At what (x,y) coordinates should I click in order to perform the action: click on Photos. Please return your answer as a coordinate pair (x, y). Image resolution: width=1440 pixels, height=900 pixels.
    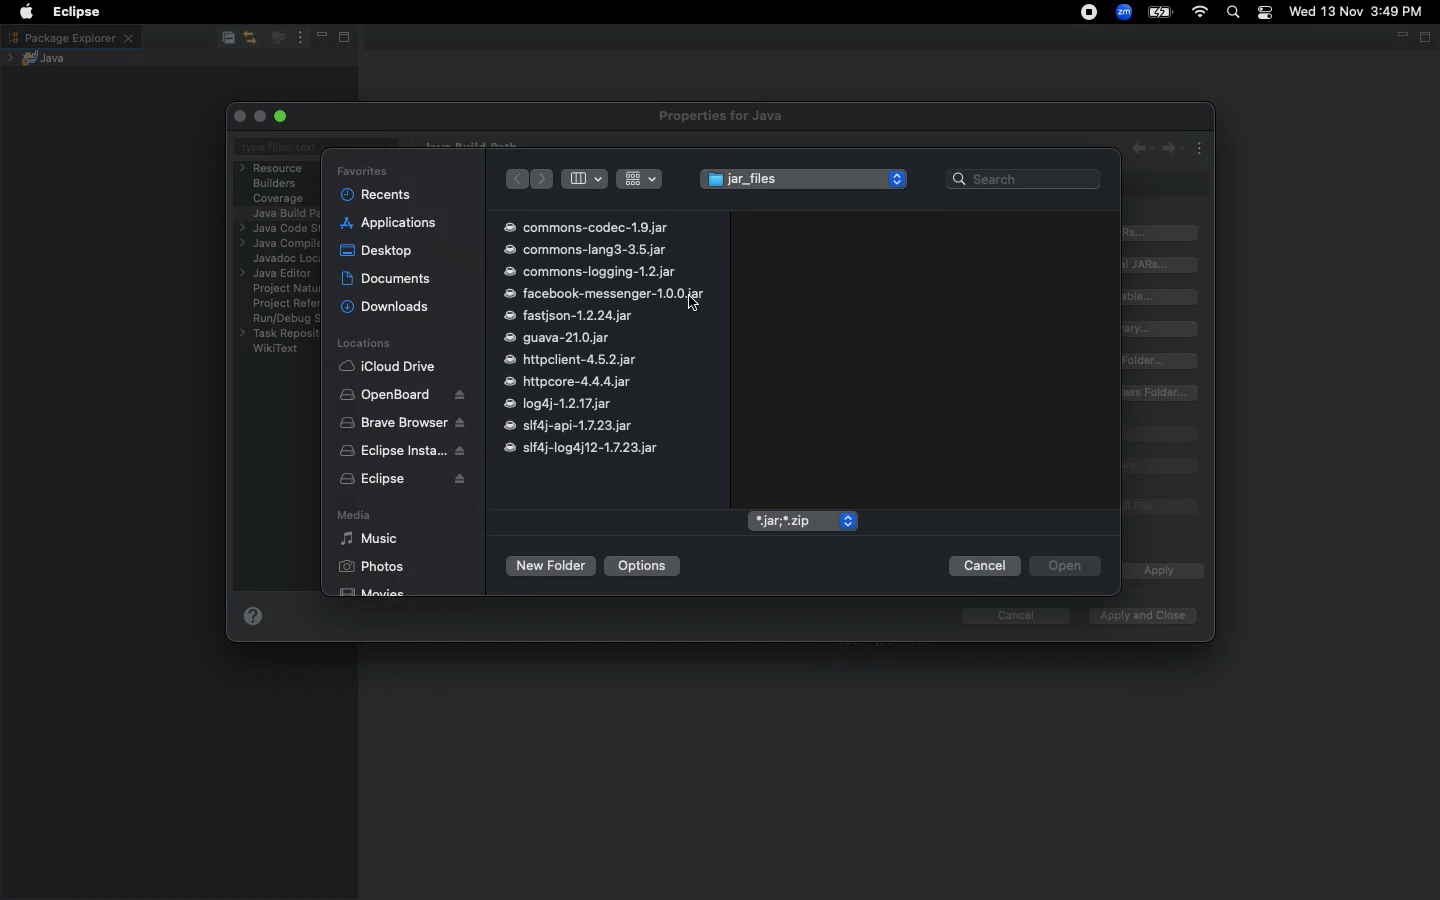
    Looking at the image, I should click on (371, 566).